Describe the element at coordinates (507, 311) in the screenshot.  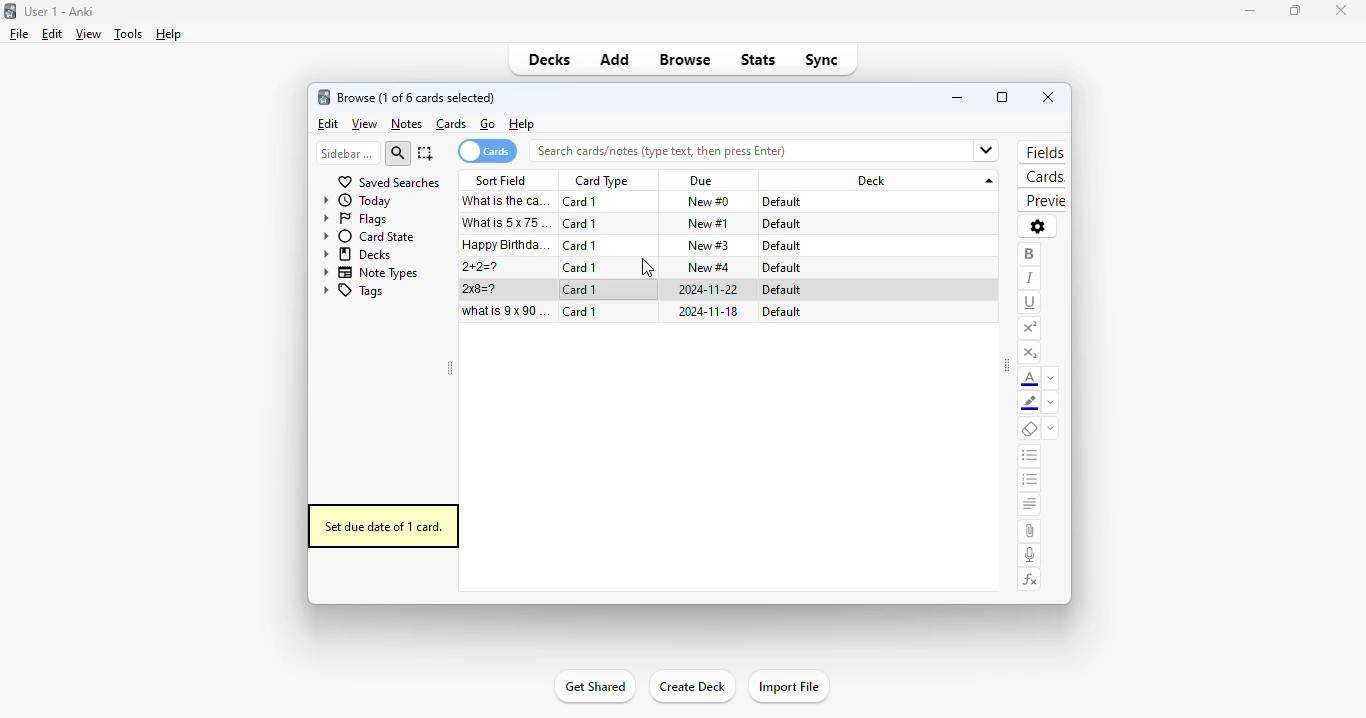
I see `what is 9x90=?` at that location.